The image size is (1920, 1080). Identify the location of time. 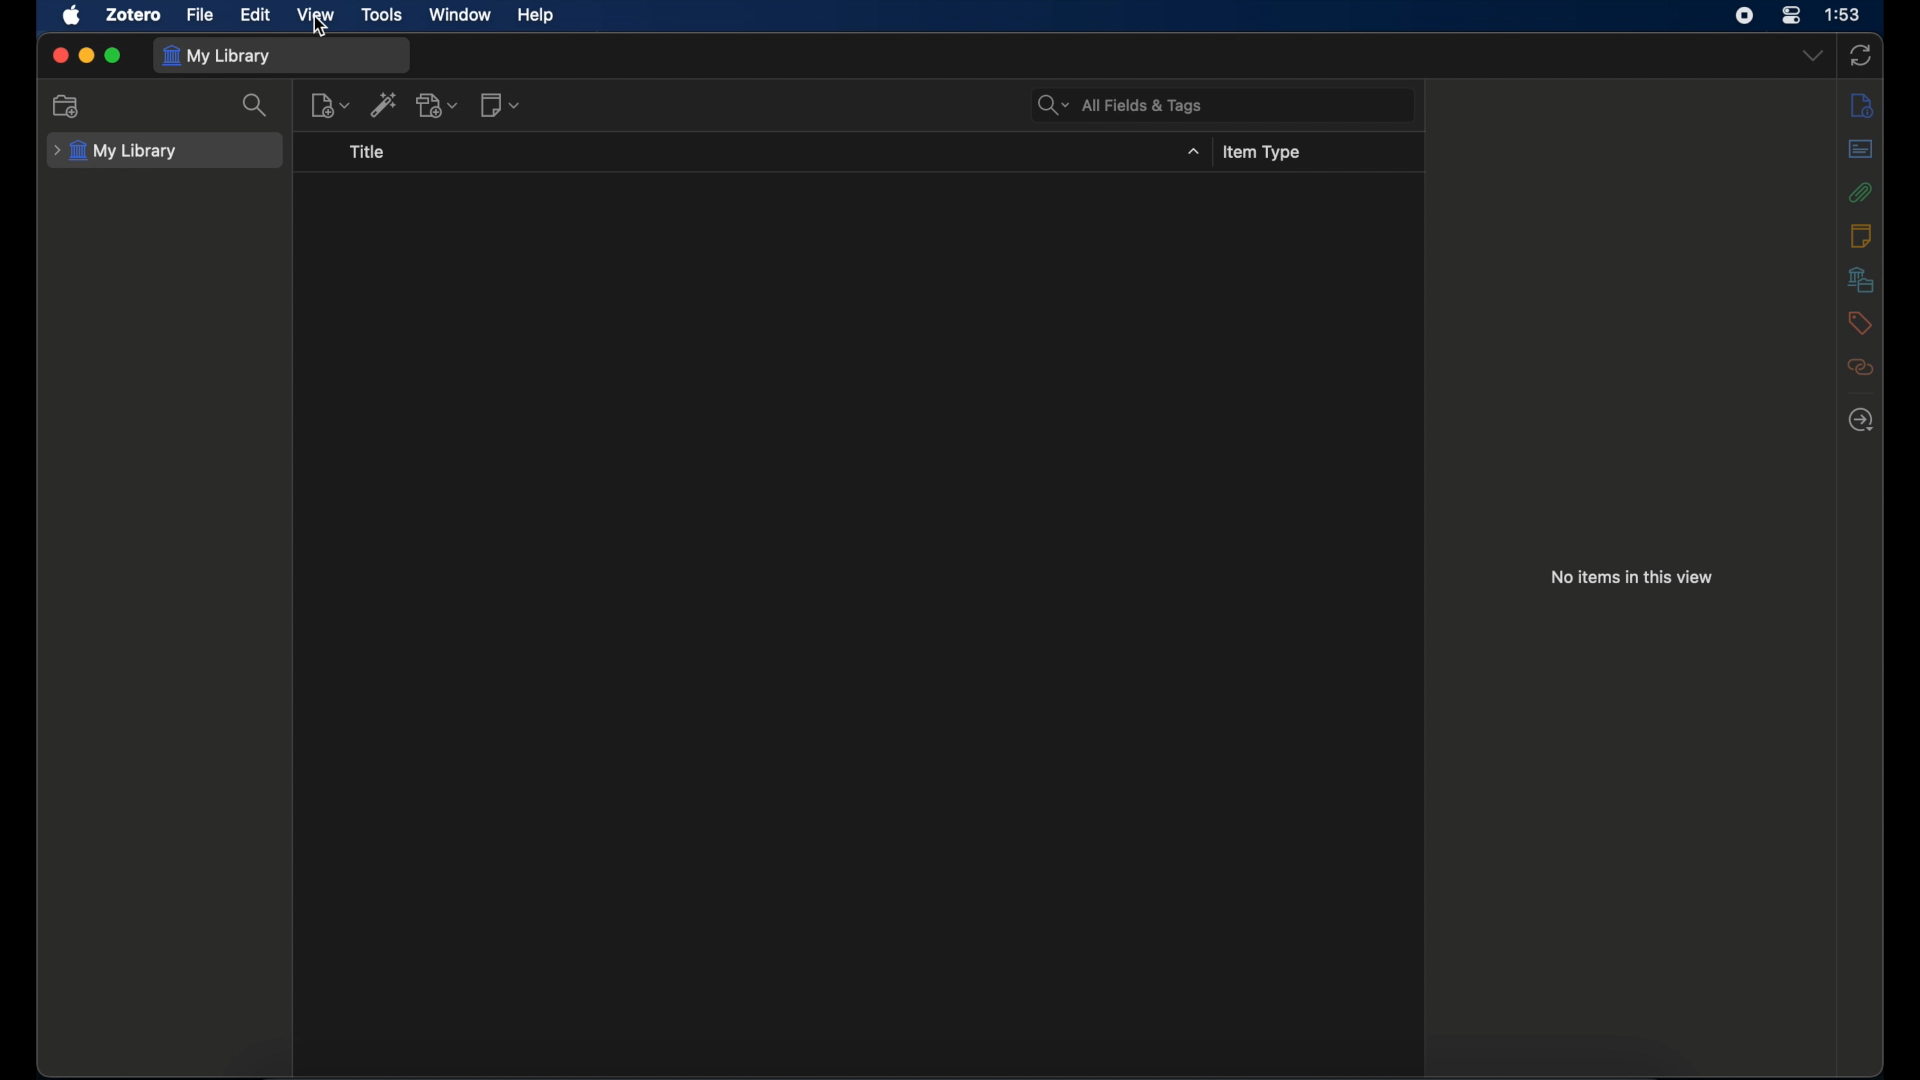
(1842, 13).